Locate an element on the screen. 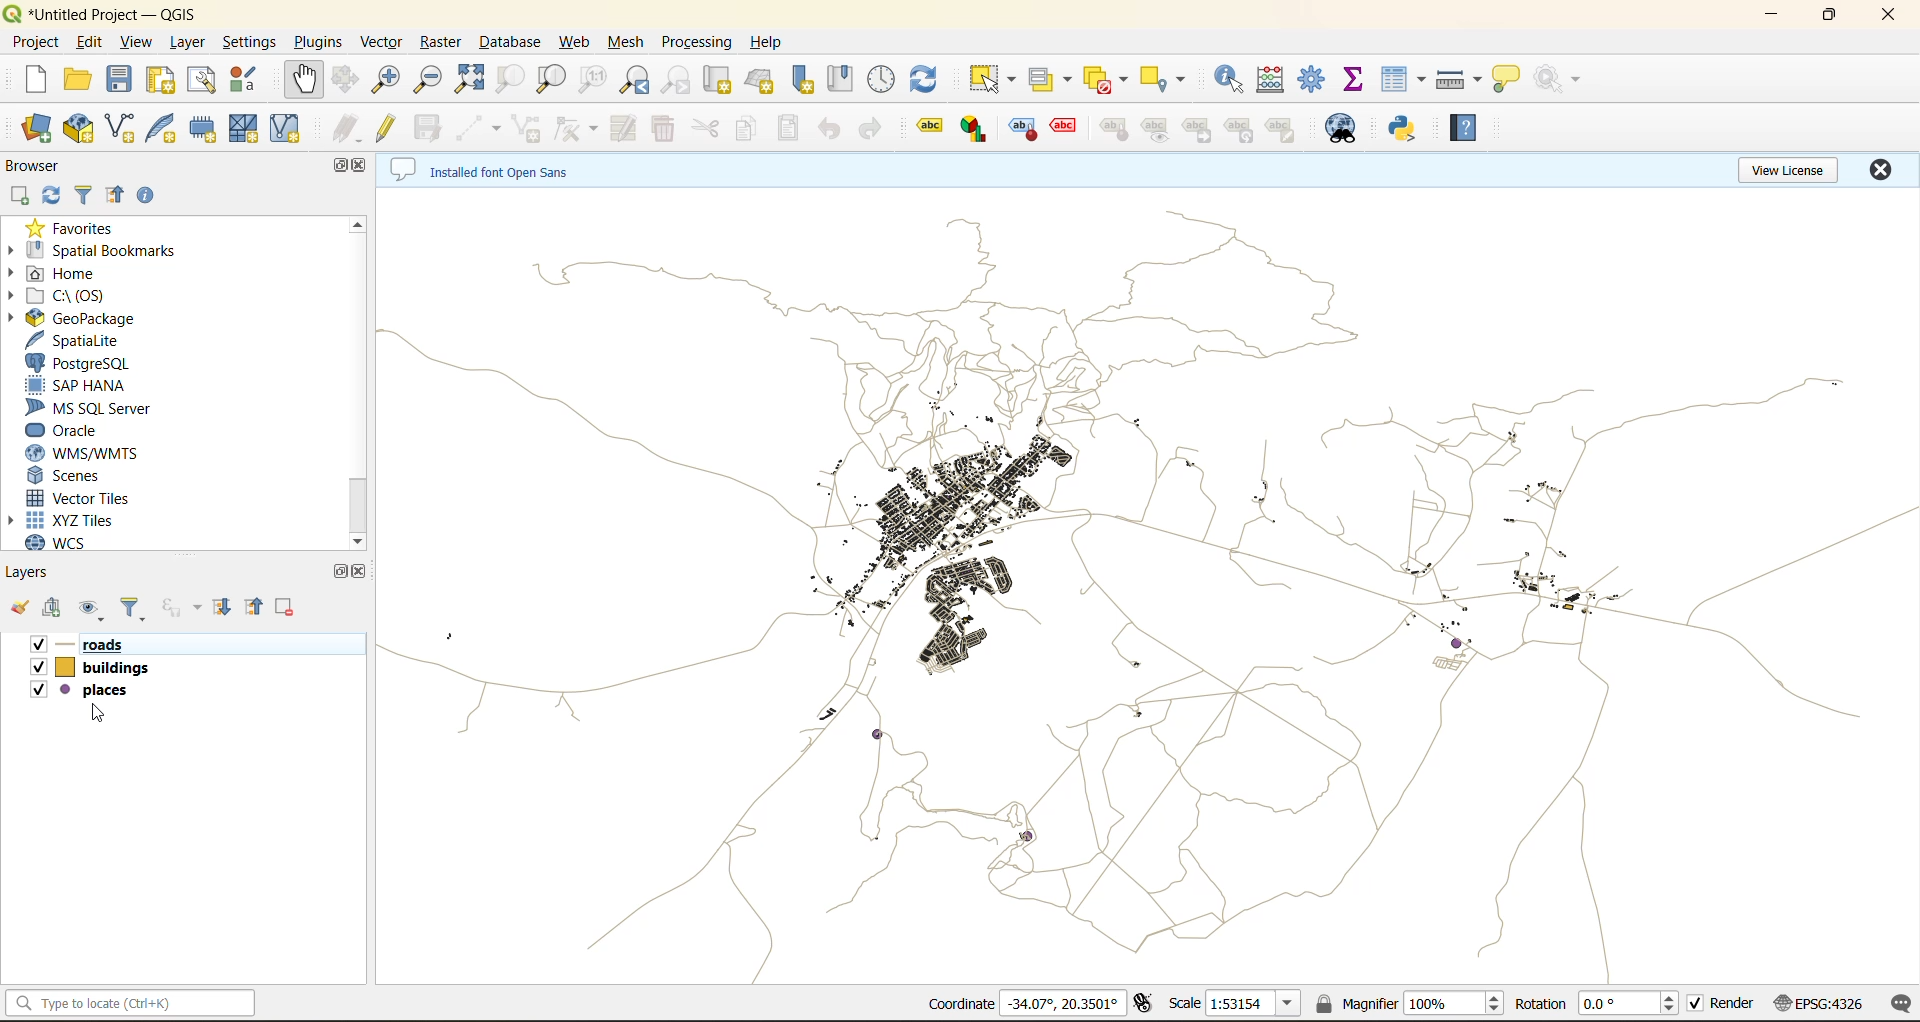 This screenshot has height=1022, width=1920. toggle edits is located at coordinates (389, 128).